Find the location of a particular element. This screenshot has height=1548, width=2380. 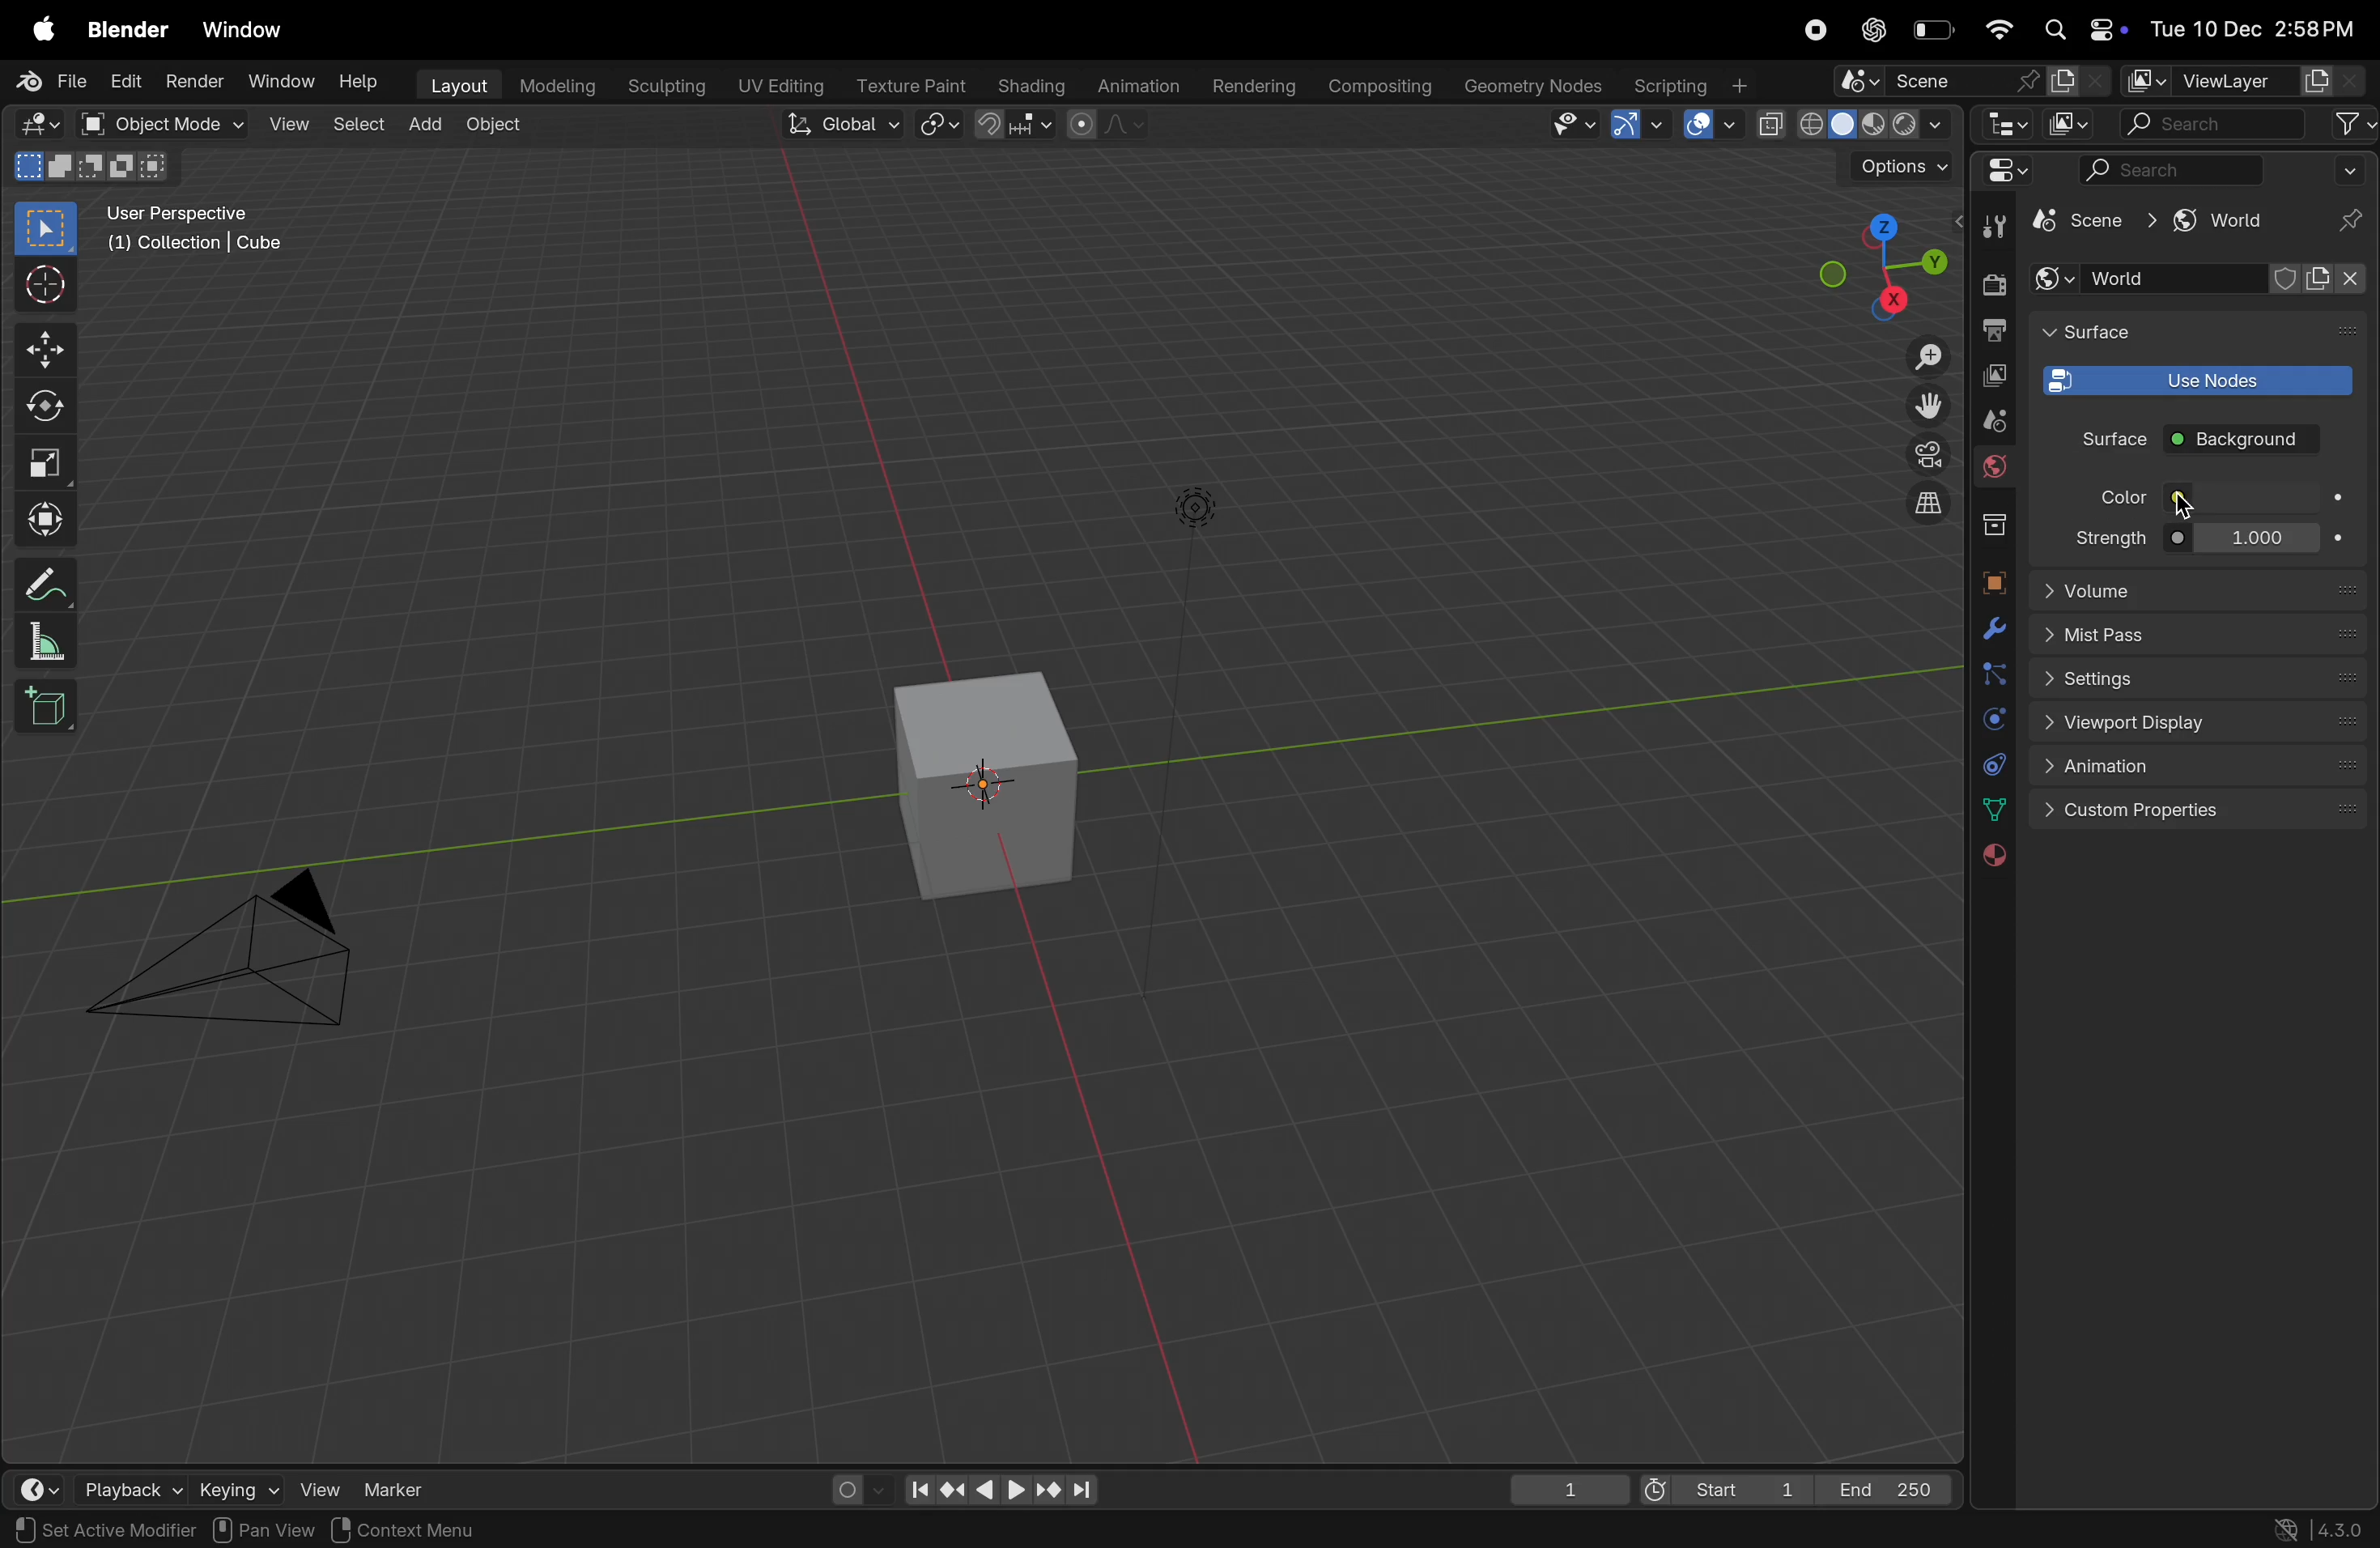

Tool is located at coordinates (1998, 224).